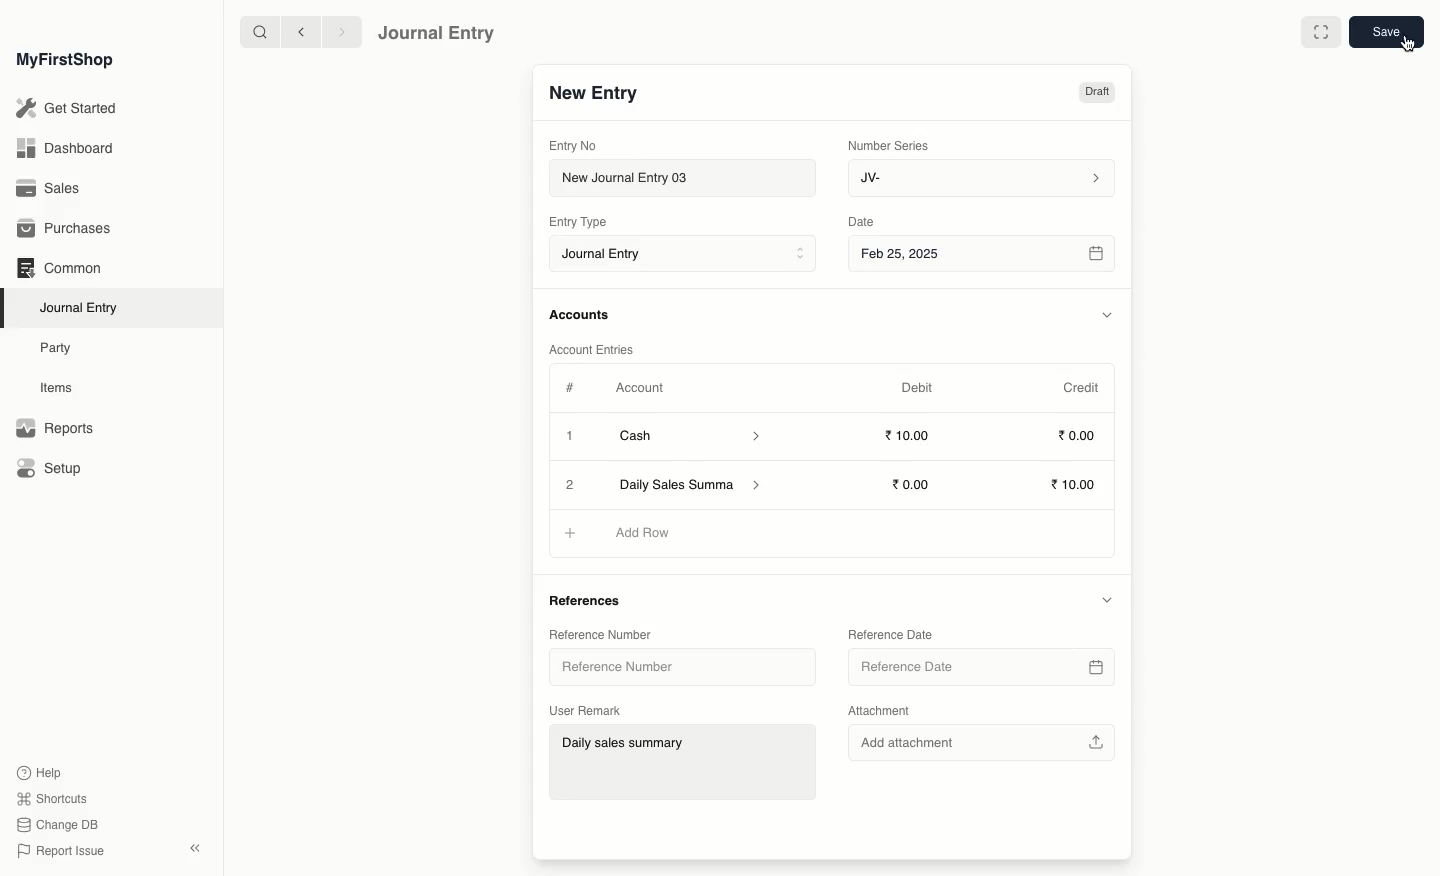 This screenshot has width=1440, height=876. Describe the element at coordinates (51, 470) in the screenshot. I see `Setup` at that location.